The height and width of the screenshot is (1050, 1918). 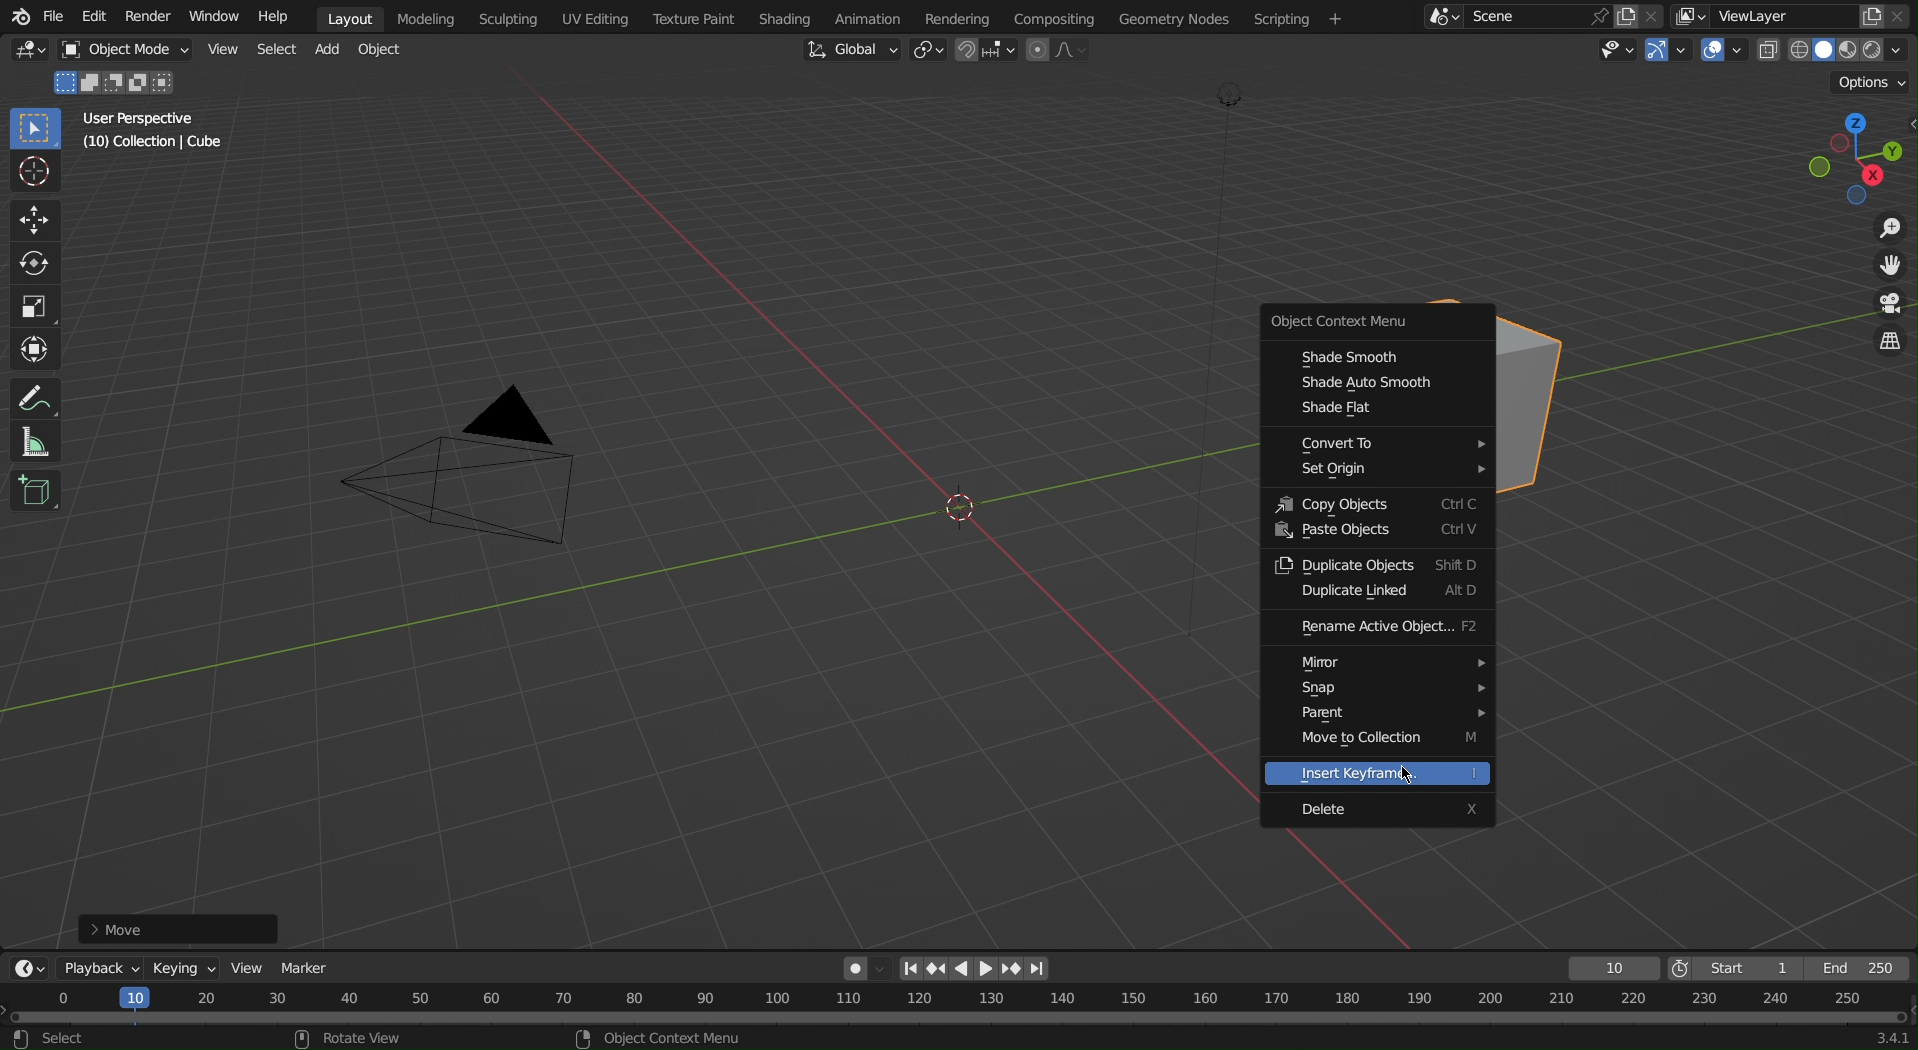 I want to click on Editor Type, so click(x=26, y=968).